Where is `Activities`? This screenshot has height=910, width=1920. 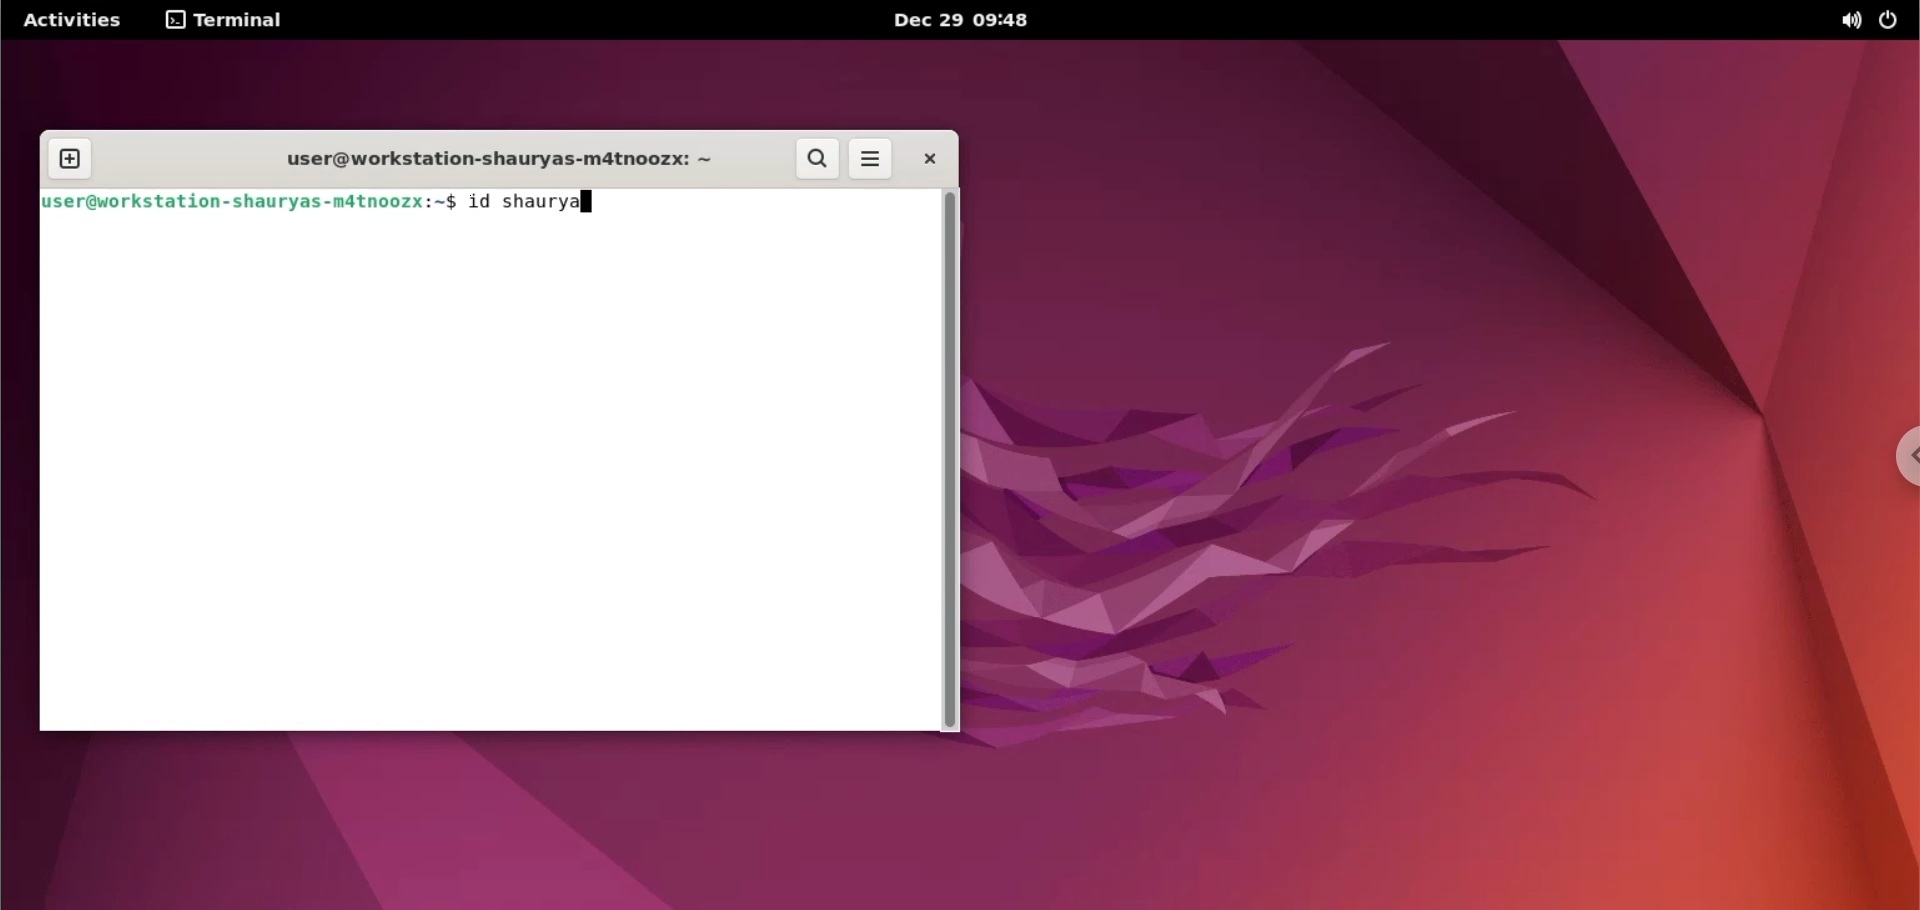
Activities is located at coordinates (67, 23).